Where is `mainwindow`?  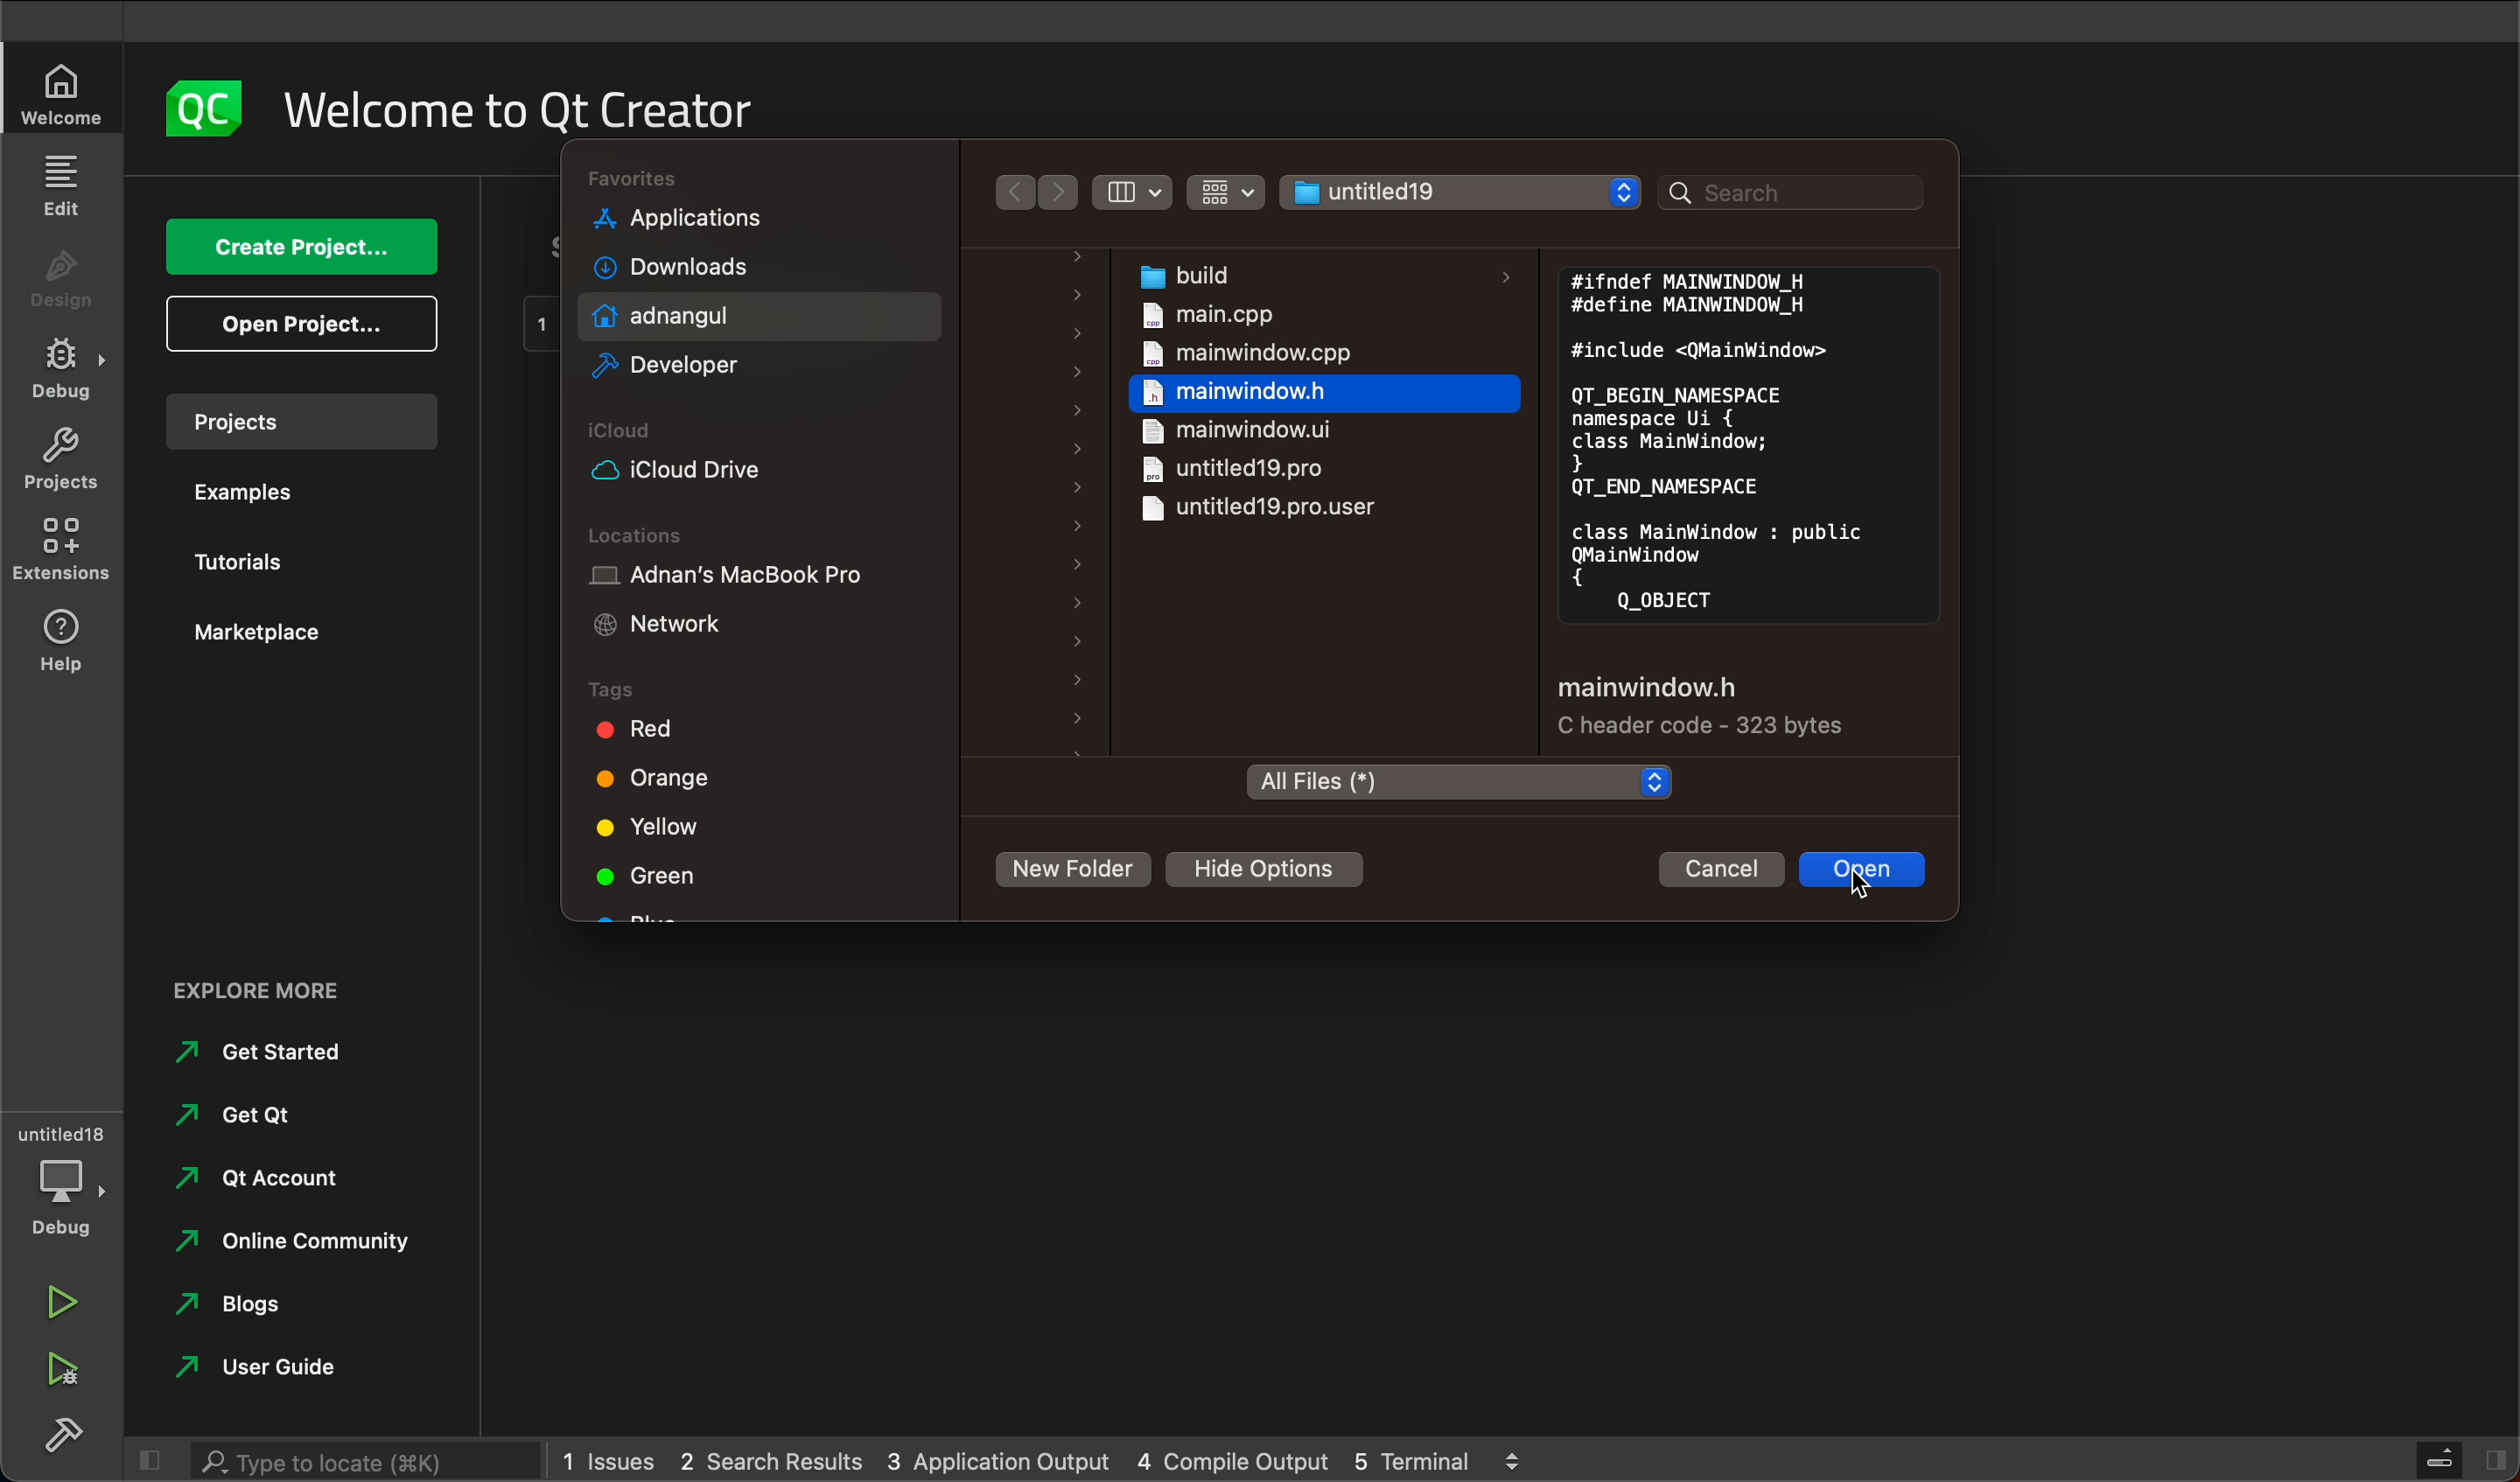 mainwindow is located at coordinates (1253, 431).